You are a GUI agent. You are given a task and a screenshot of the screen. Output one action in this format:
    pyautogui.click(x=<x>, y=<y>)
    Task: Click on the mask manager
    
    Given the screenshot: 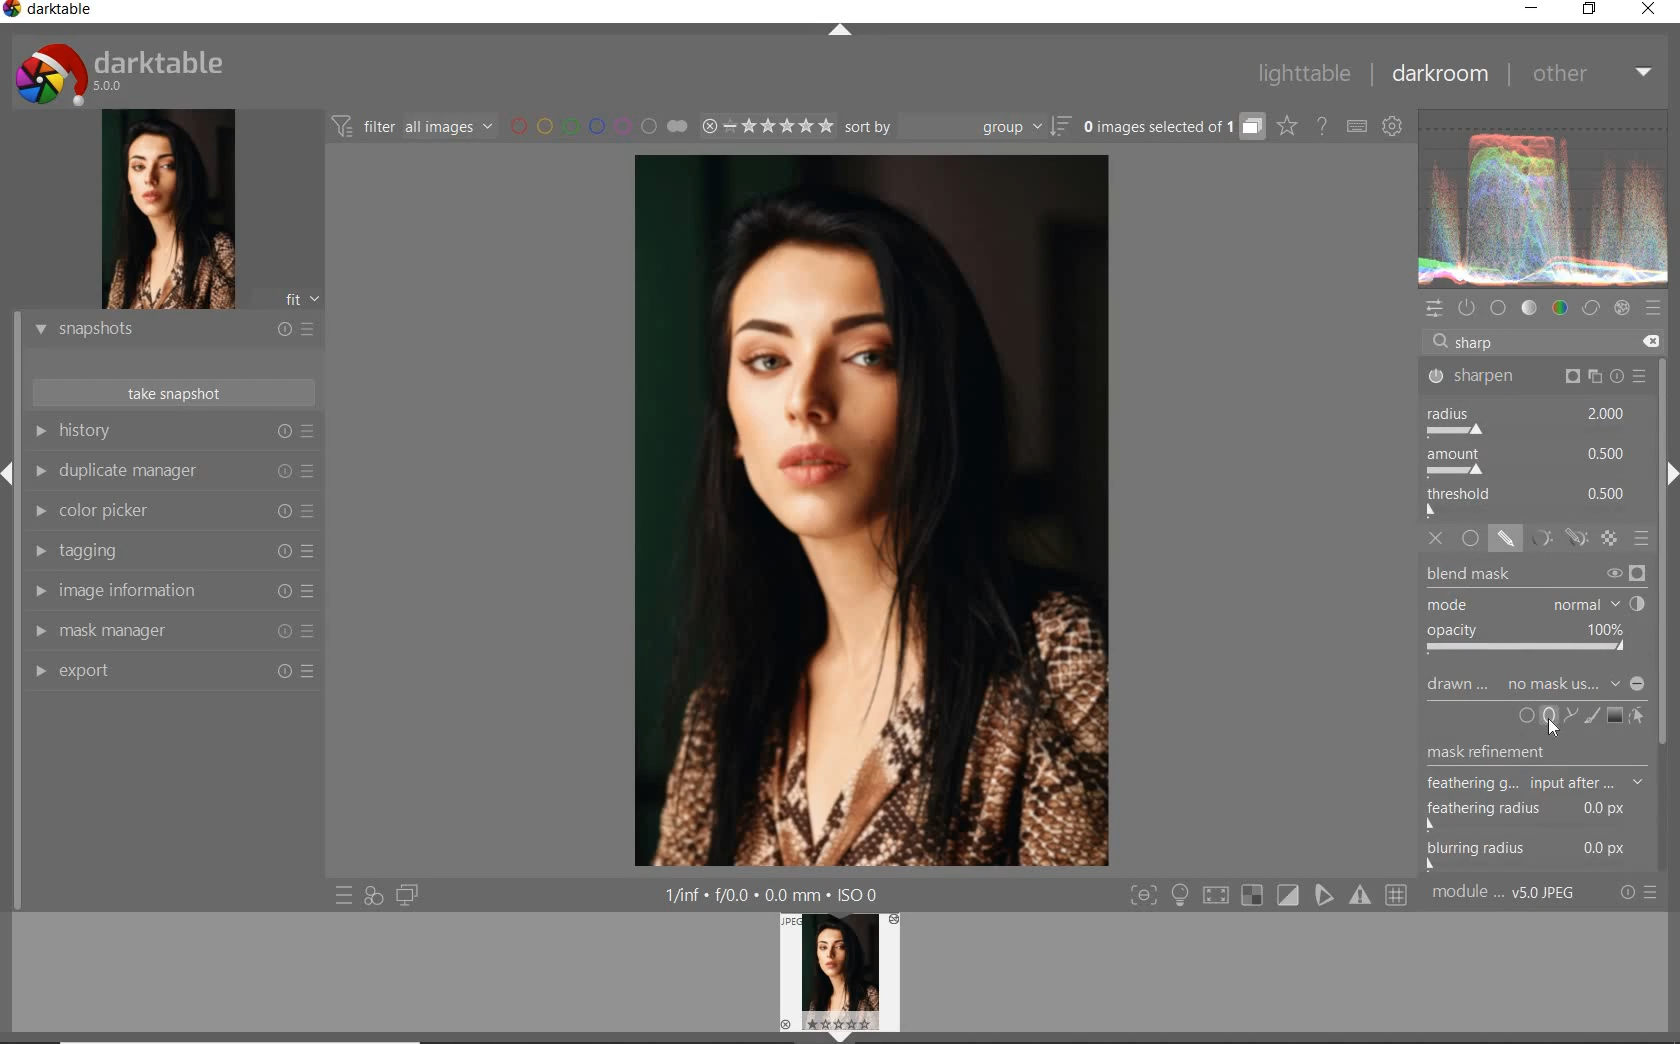 What is the action you would take?
    pyautogui.click(x=172, y=631)
    